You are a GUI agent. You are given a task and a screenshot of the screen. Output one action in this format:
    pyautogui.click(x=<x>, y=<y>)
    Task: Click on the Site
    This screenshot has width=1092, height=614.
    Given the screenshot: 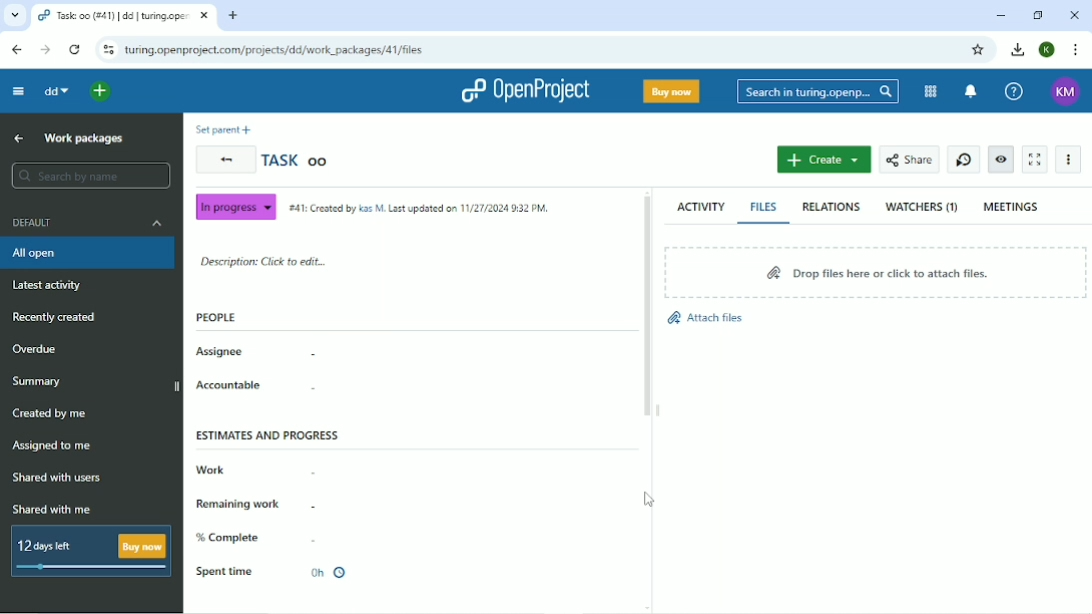 What is the action you would take?
    pyautogui.click(x=276, y=50)
    